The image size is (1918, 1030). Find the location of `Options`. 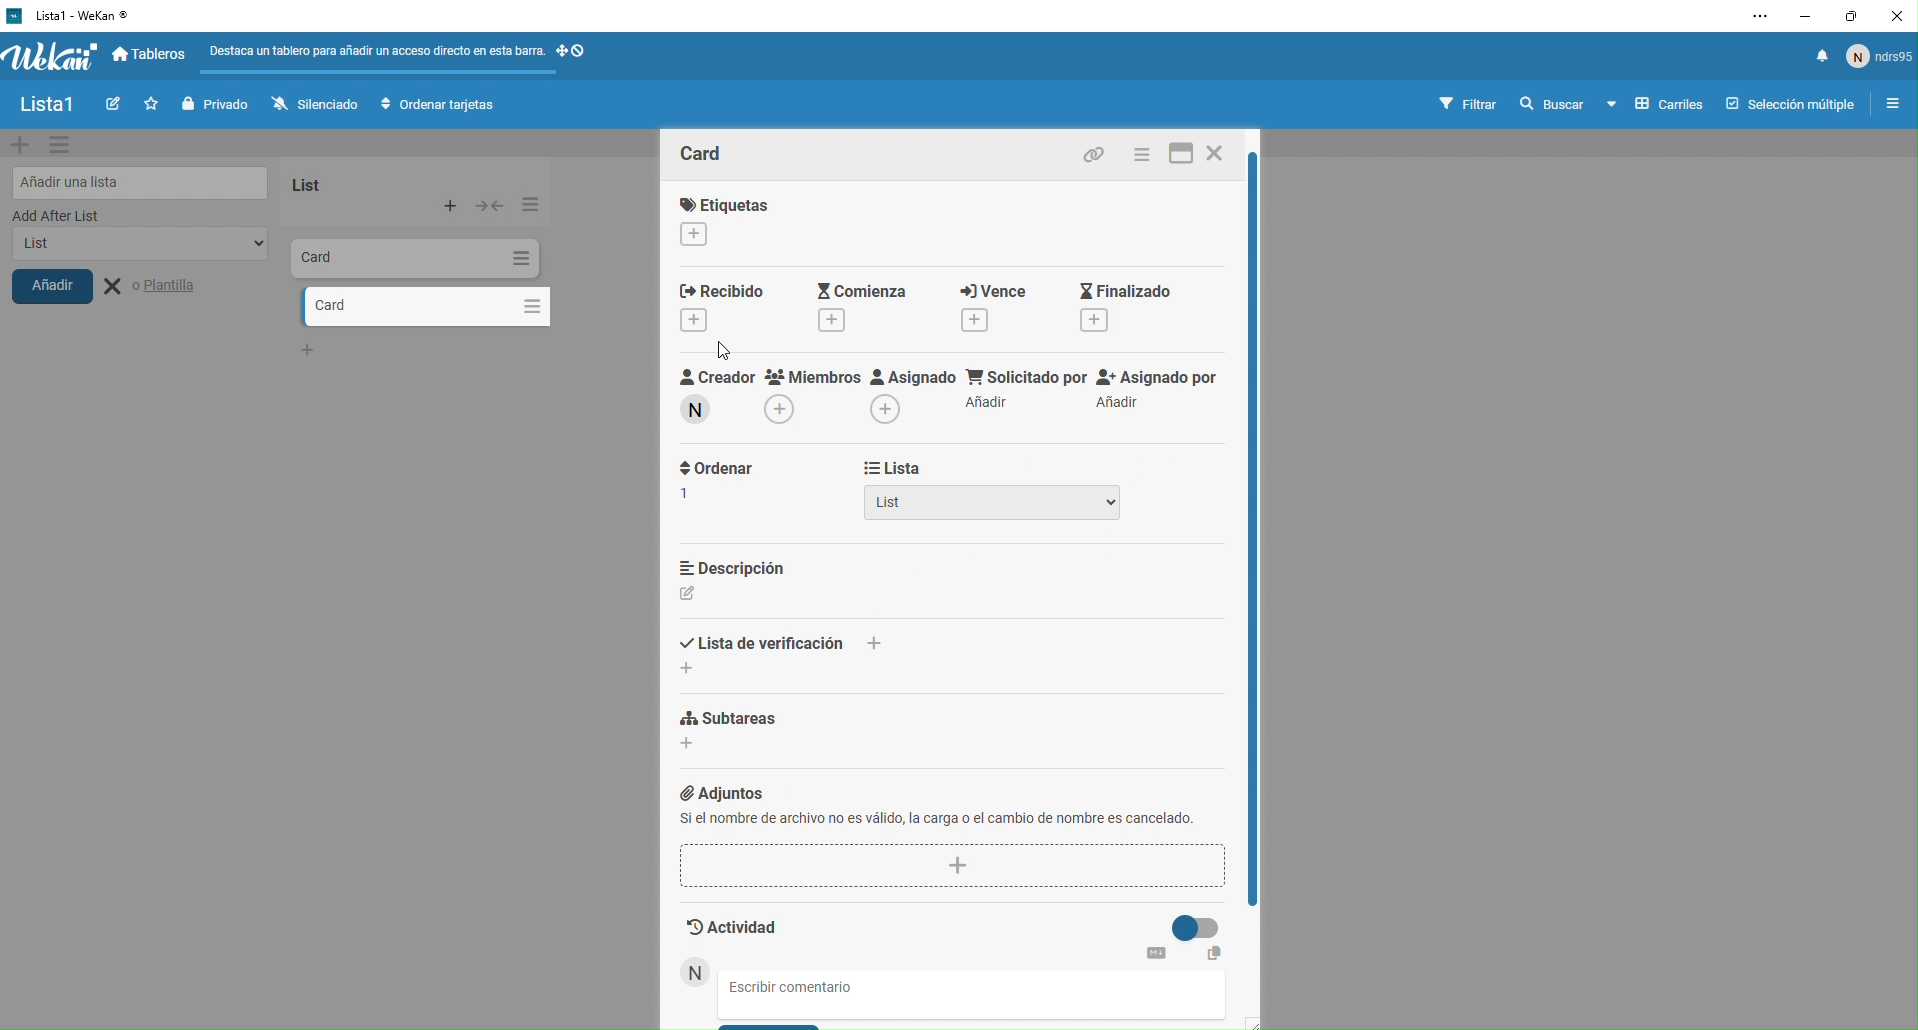

Options is located at coordinates (519, 258).